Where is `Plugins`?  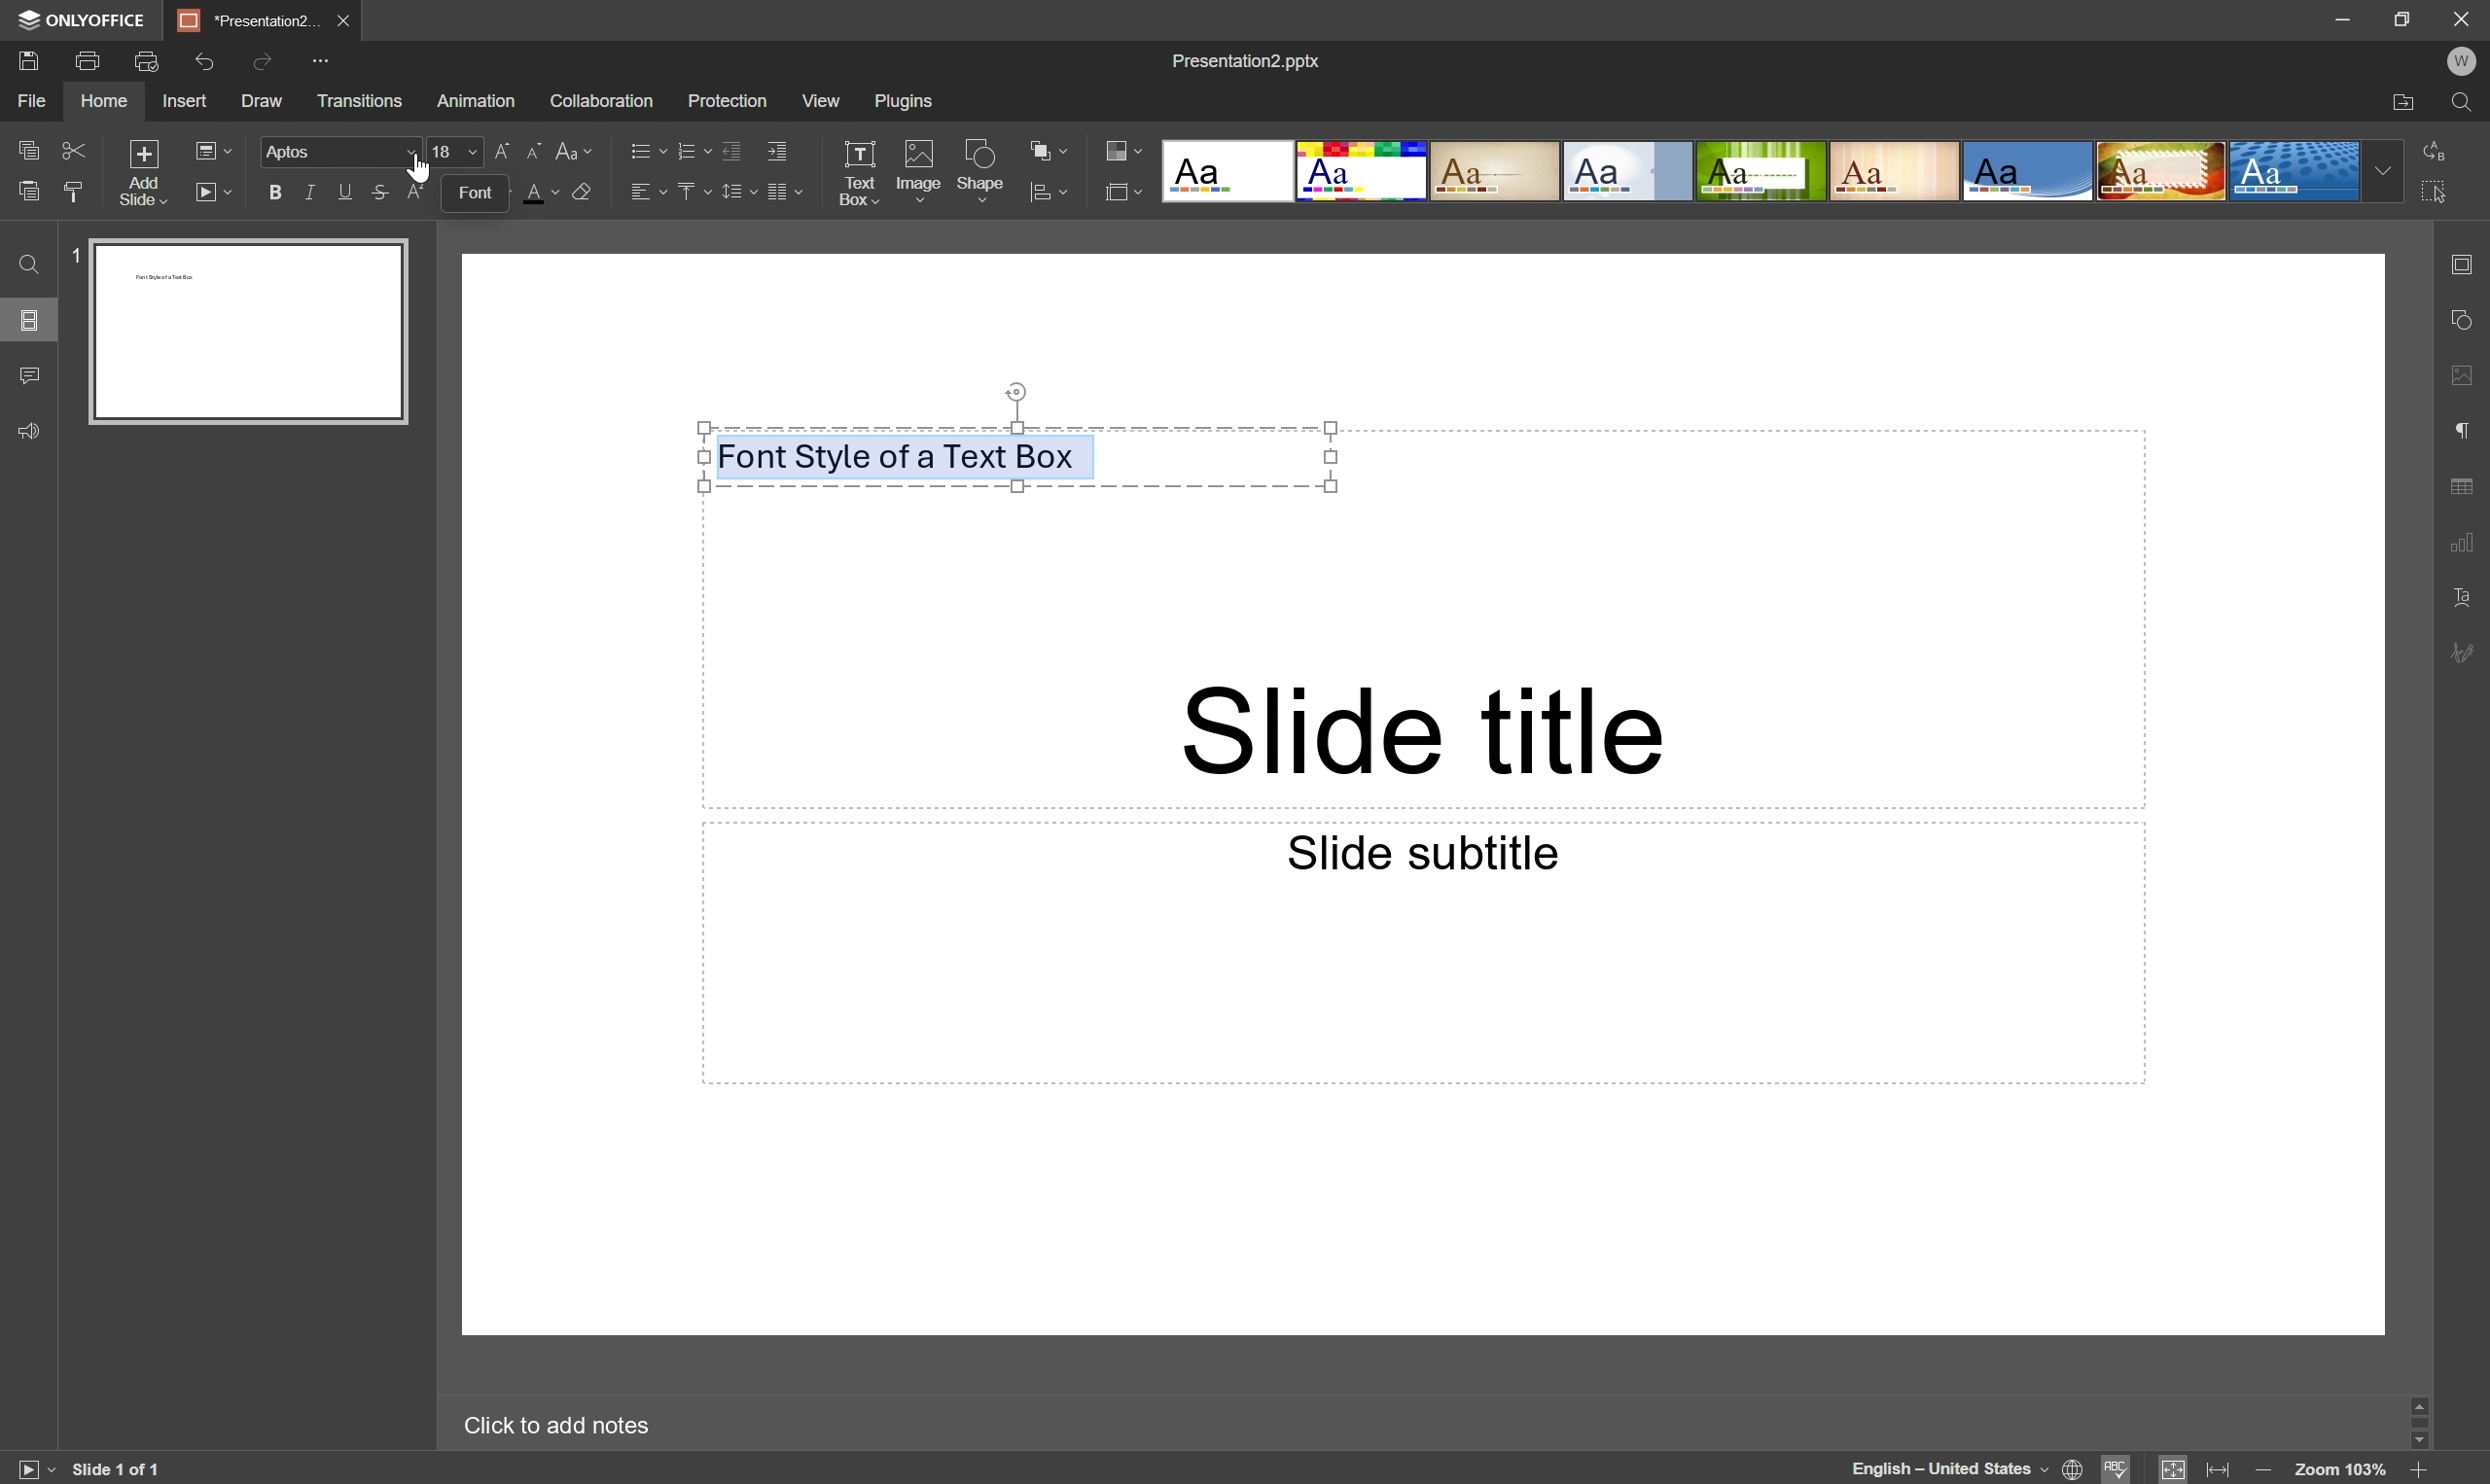
Plugins is located at coordinates (904, 101).